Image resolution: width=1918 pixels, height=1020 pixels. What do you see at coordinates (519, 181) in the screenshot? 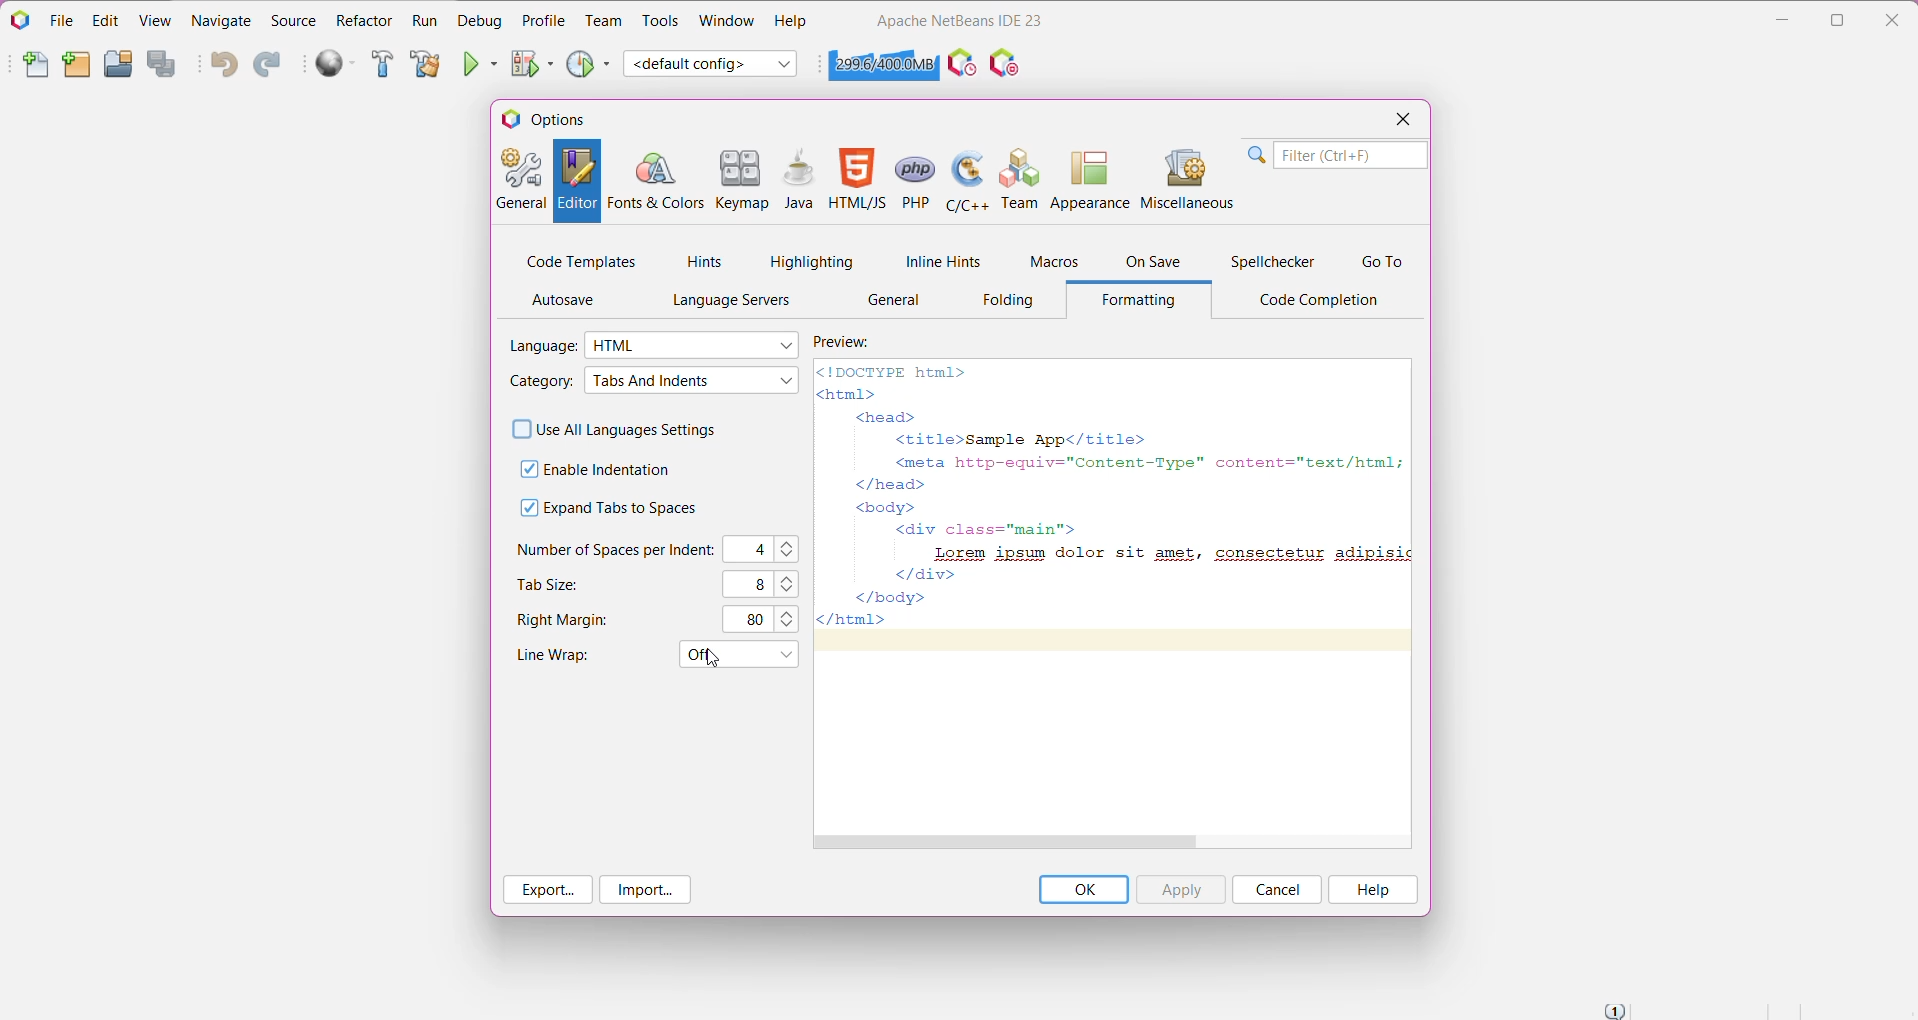
I see `General` at bounding box center [519, 181].